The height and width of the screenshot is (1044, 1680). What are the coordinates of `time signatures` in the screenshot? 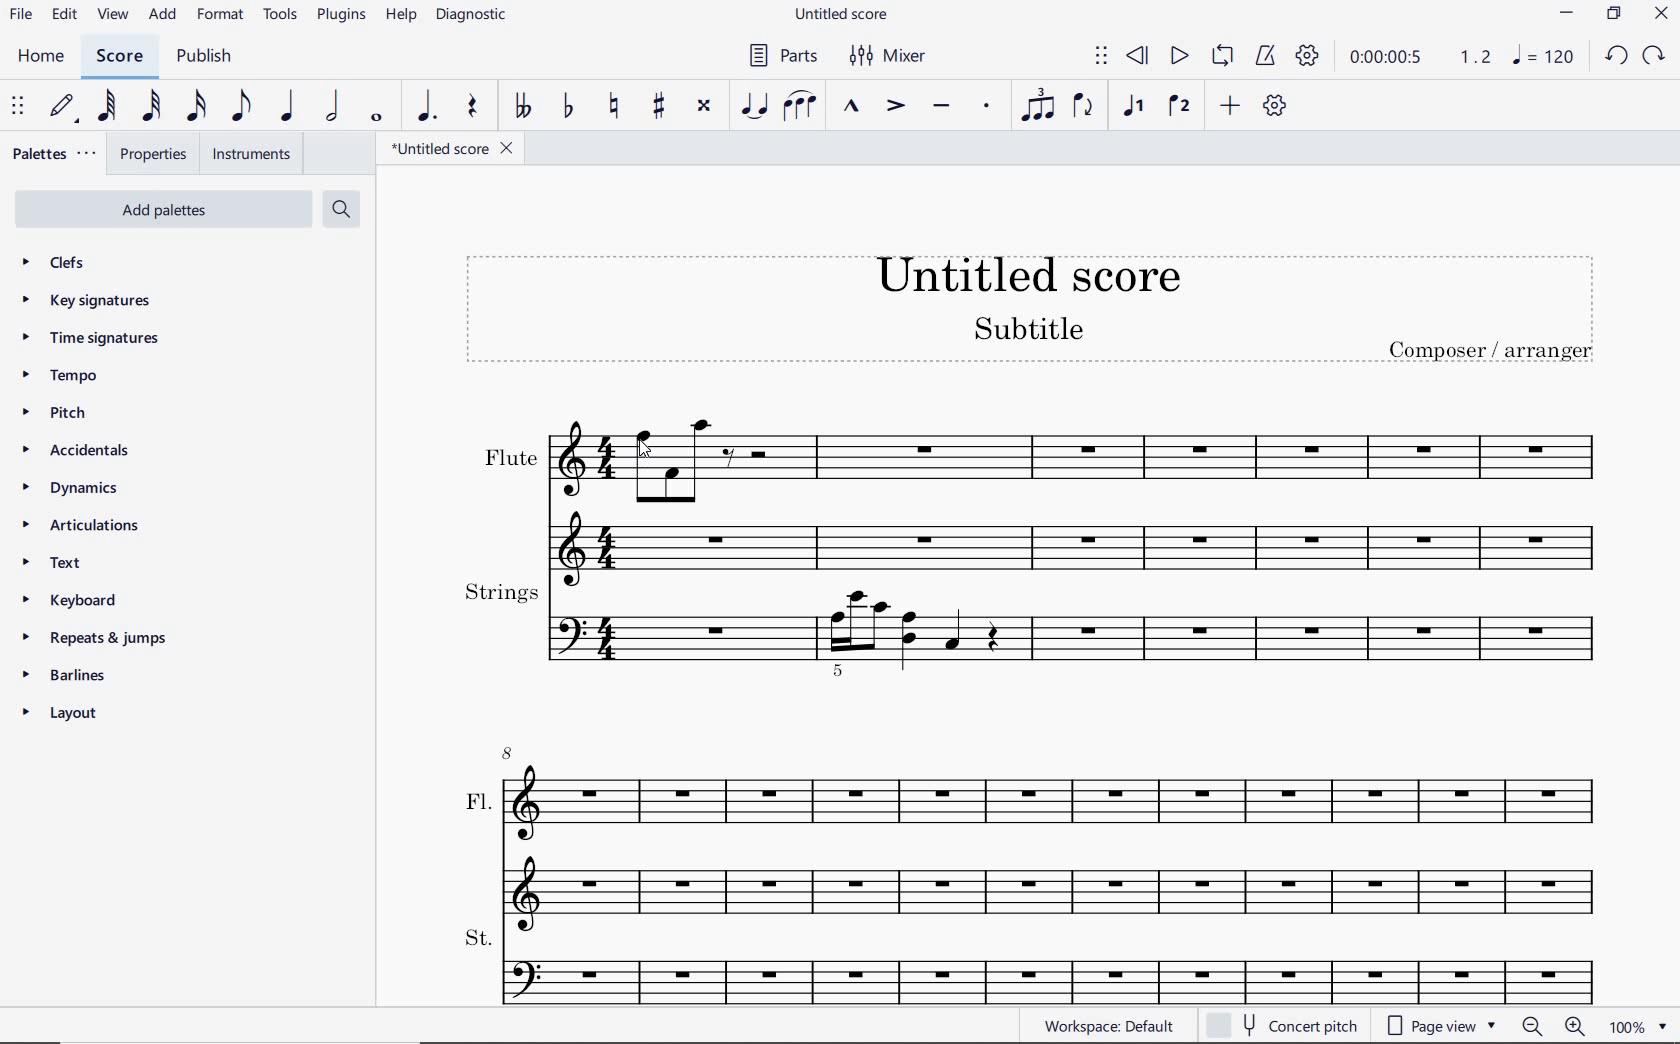 It's located at (89, 336).